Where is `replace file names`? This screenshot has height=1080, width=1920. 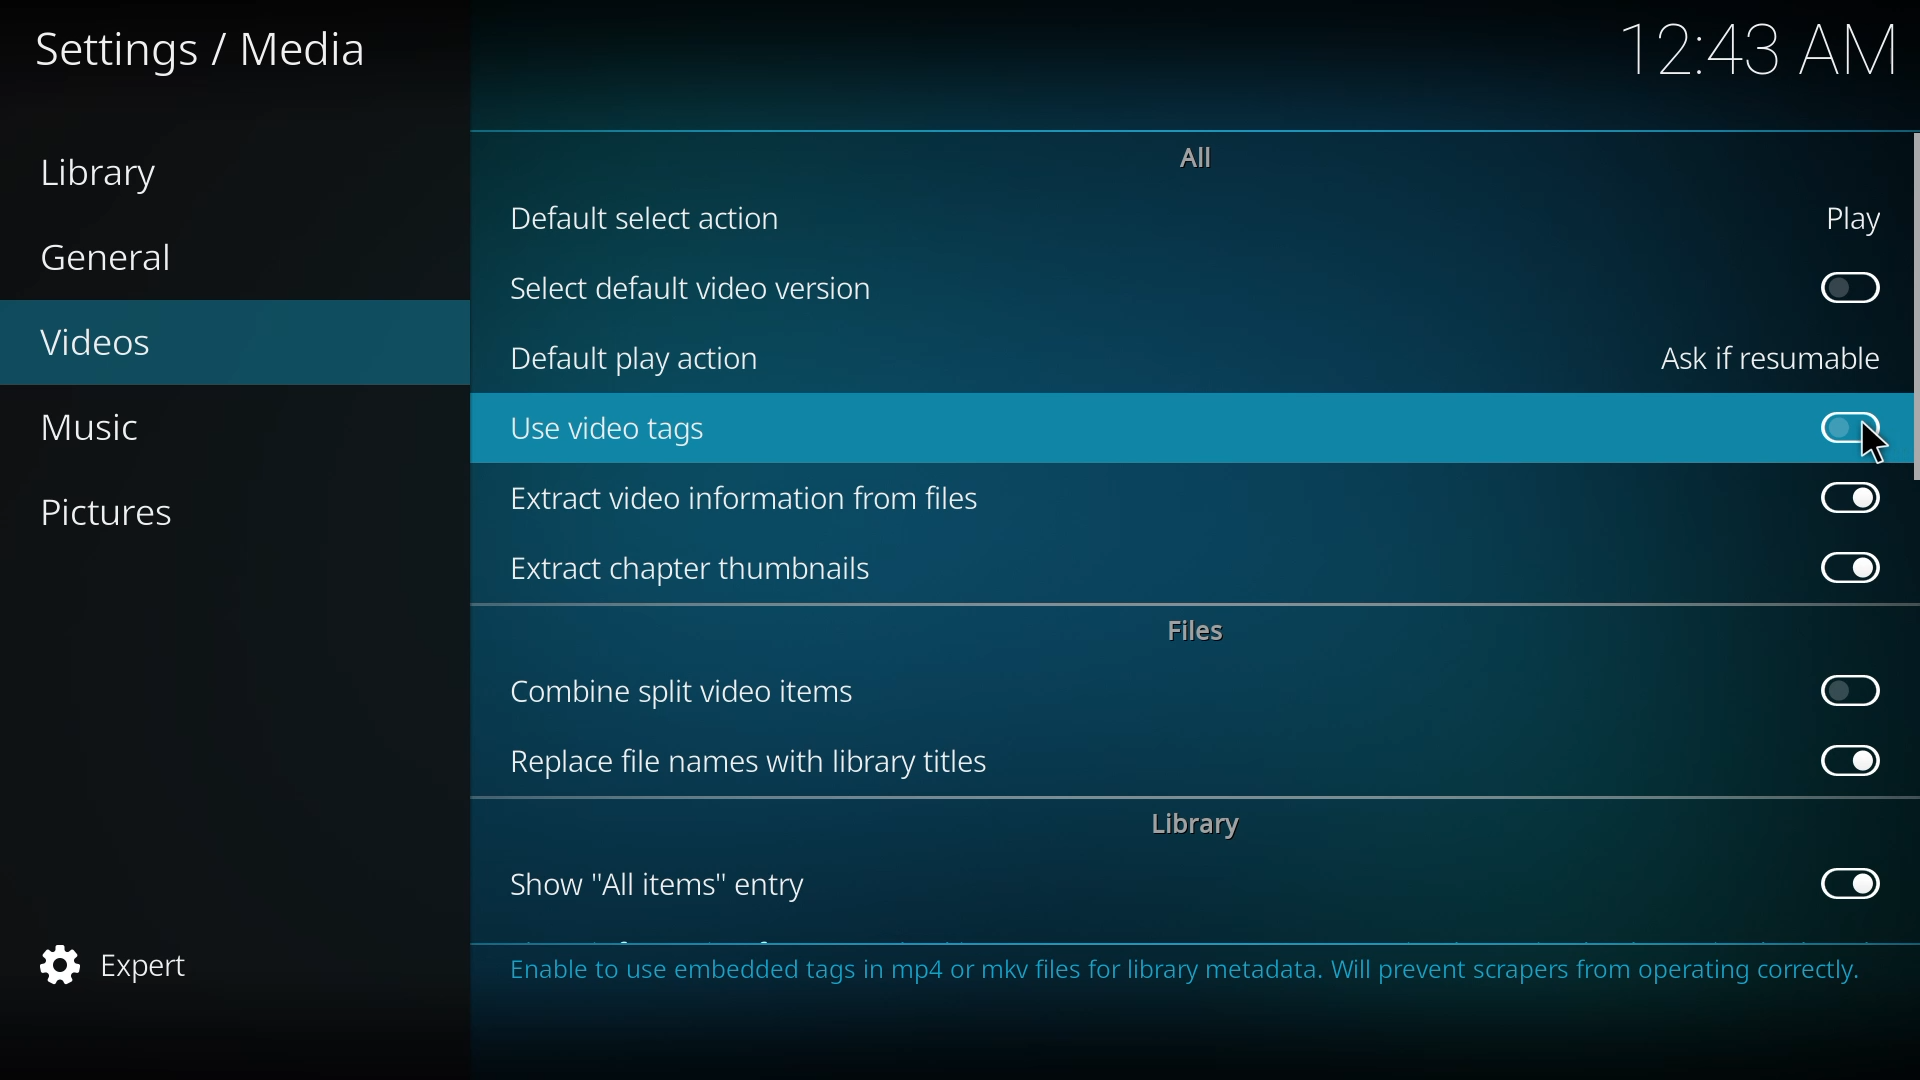 replace file names is located at coordinates (753, 761).